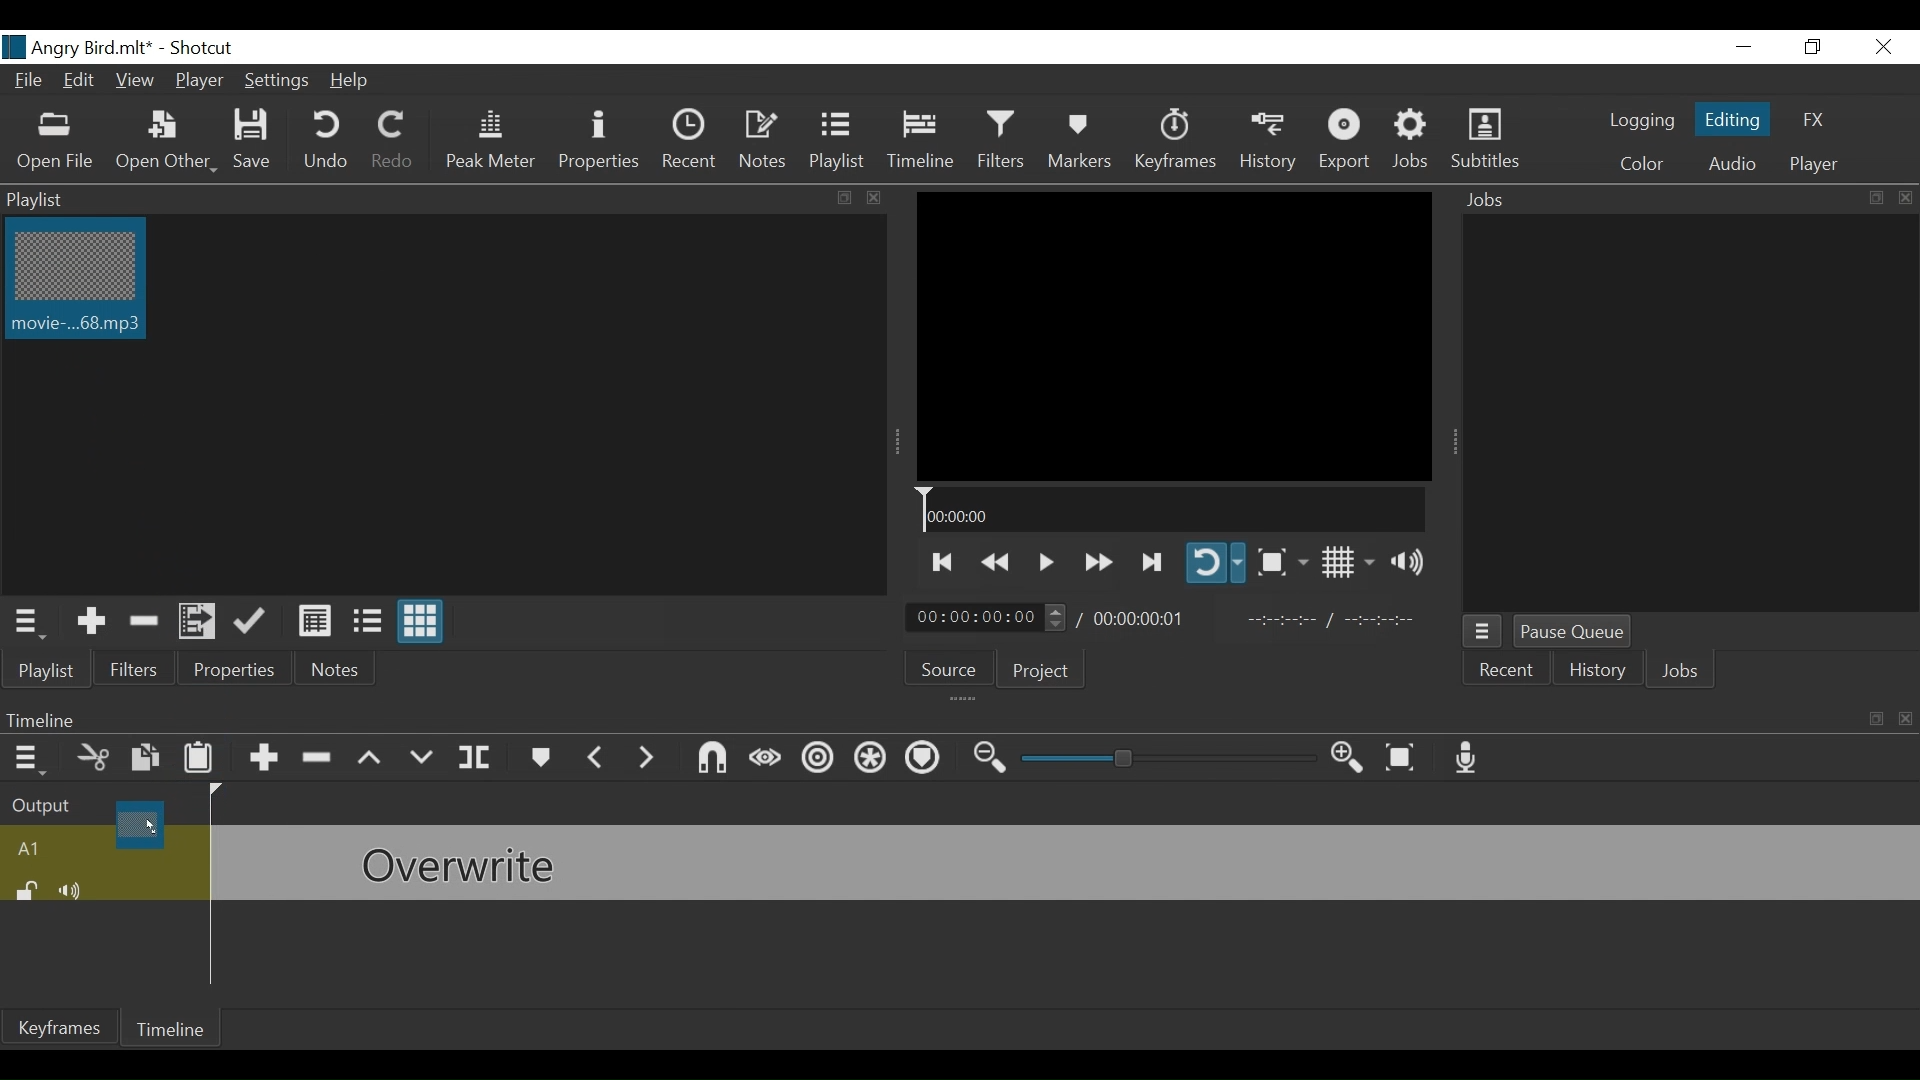  Describe the element at coordinates (1685, 673) in the screenshot. I see `Jobs` at that location.